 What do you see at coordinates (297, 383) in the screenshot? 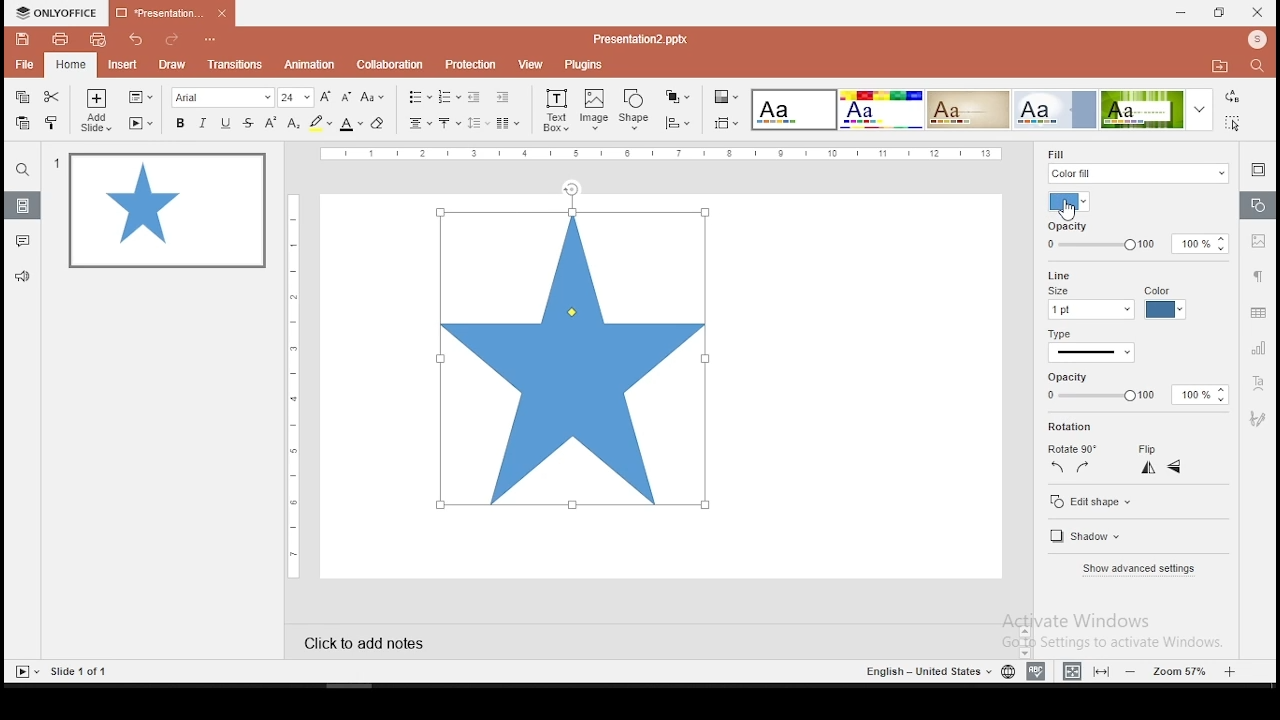
I see `vertical scale` at bounding box center [297, 383].